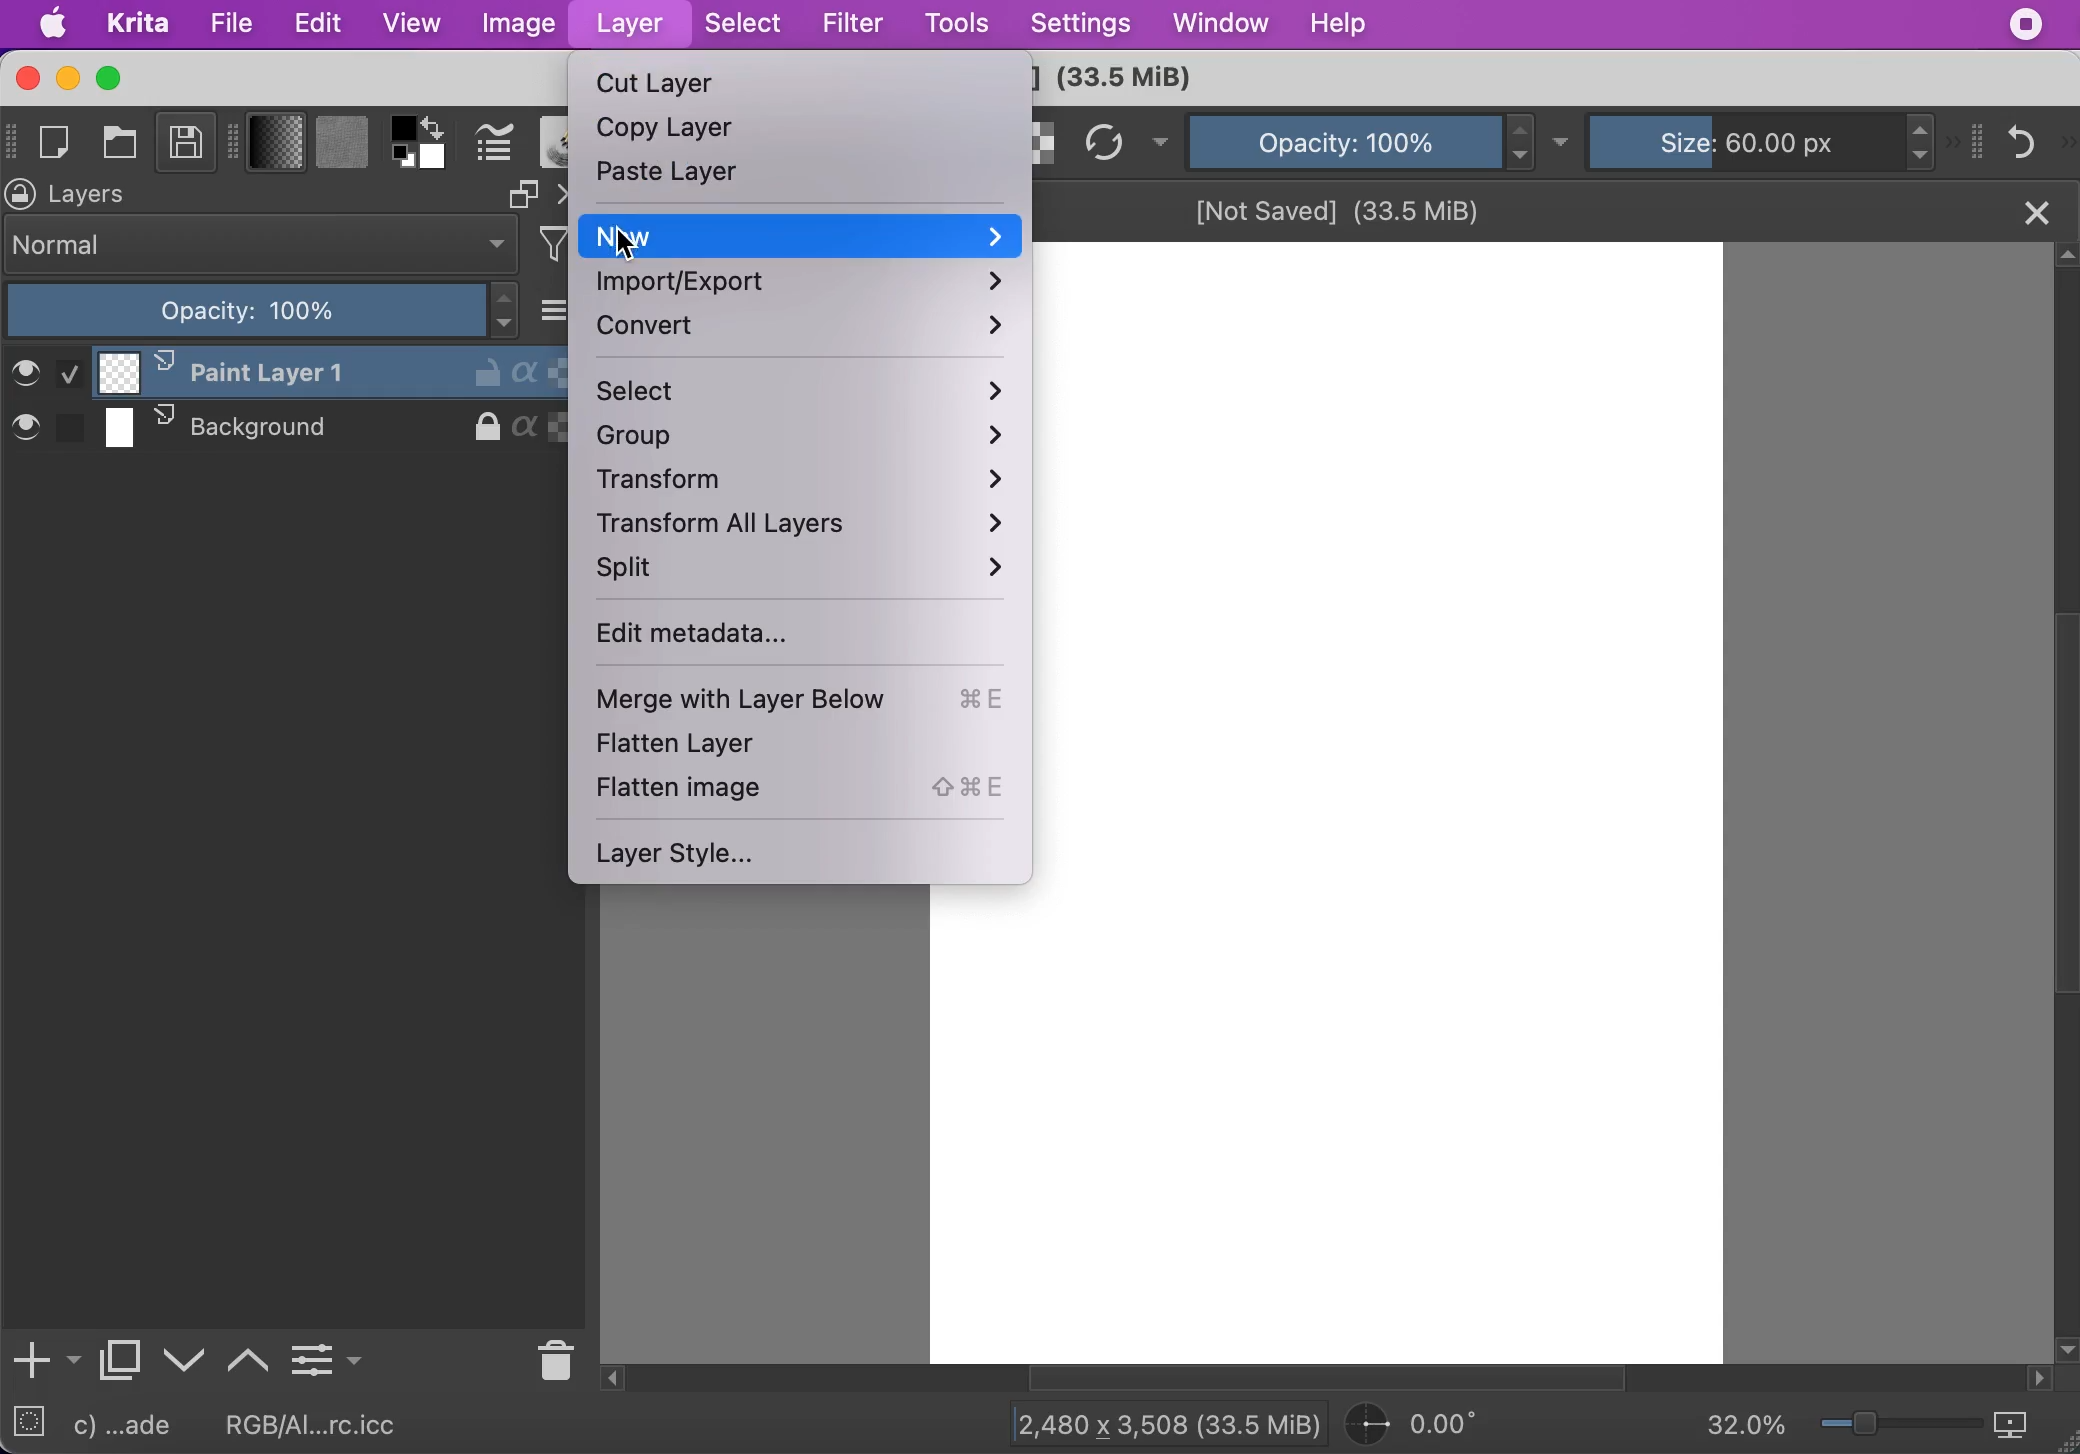 The width and height of the screenshot is (2080, 1454). I want to click on show/hide panel, so click(1979, 140).